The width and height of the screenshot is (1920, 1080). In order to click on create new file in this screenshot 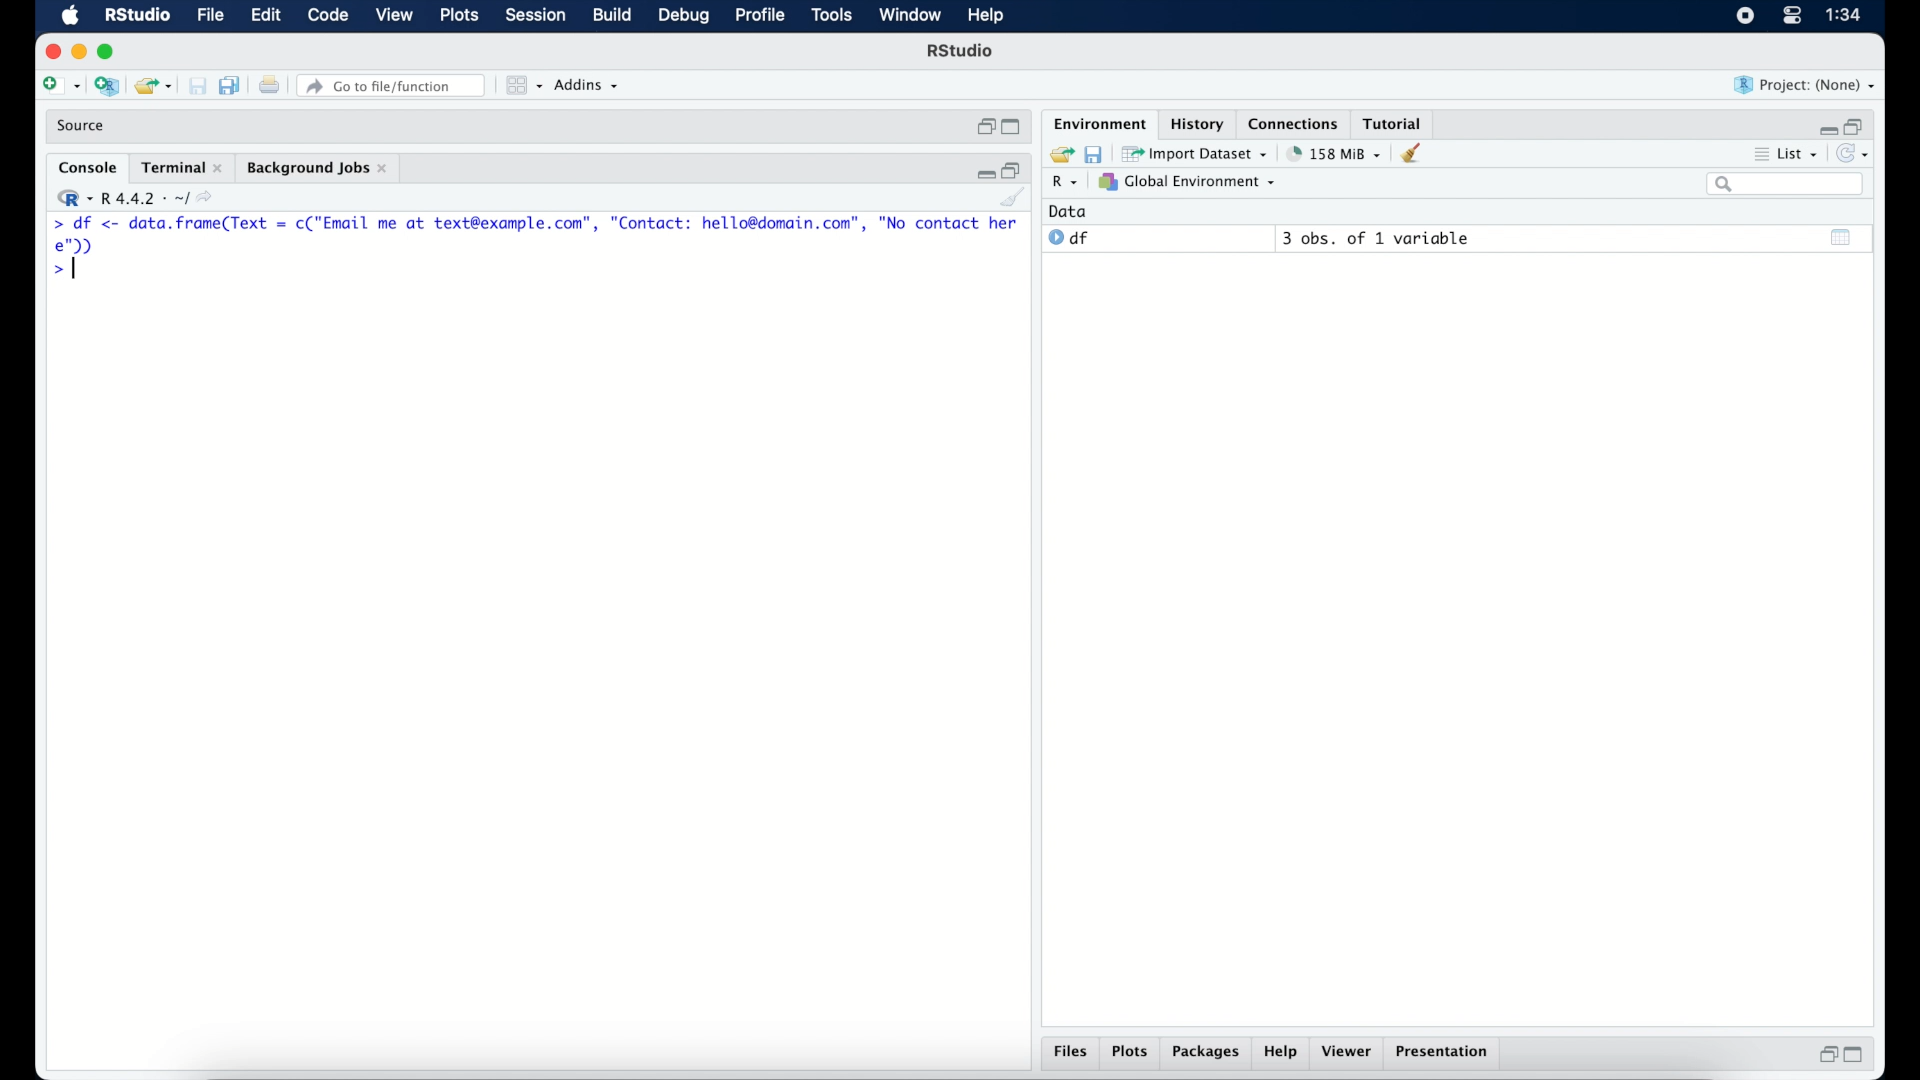, I will do `click(60, 86)`.